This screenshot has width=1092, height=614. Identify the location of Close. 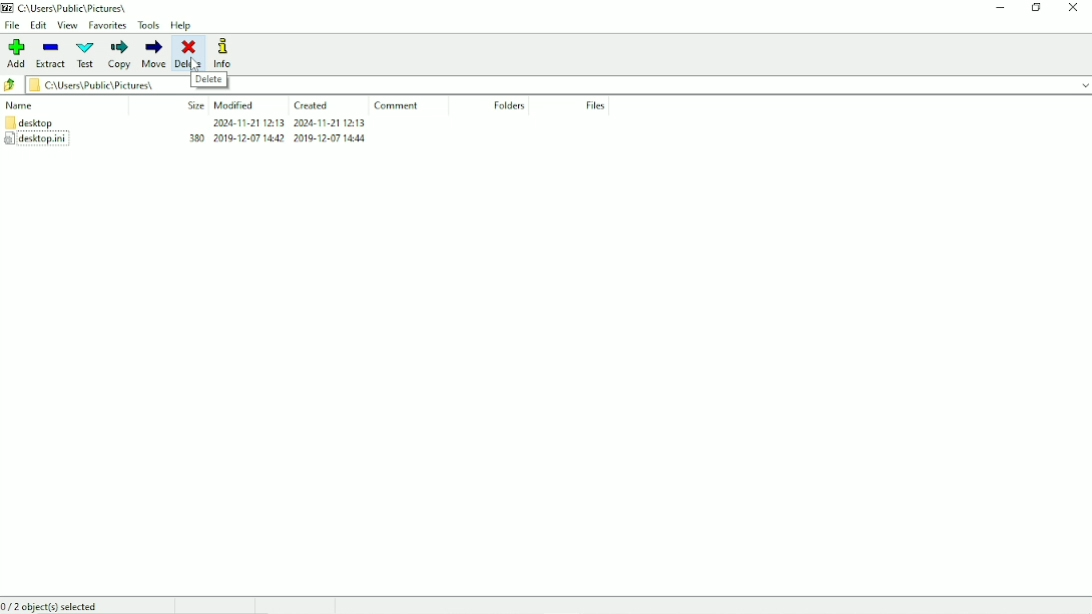
(1073, 7).